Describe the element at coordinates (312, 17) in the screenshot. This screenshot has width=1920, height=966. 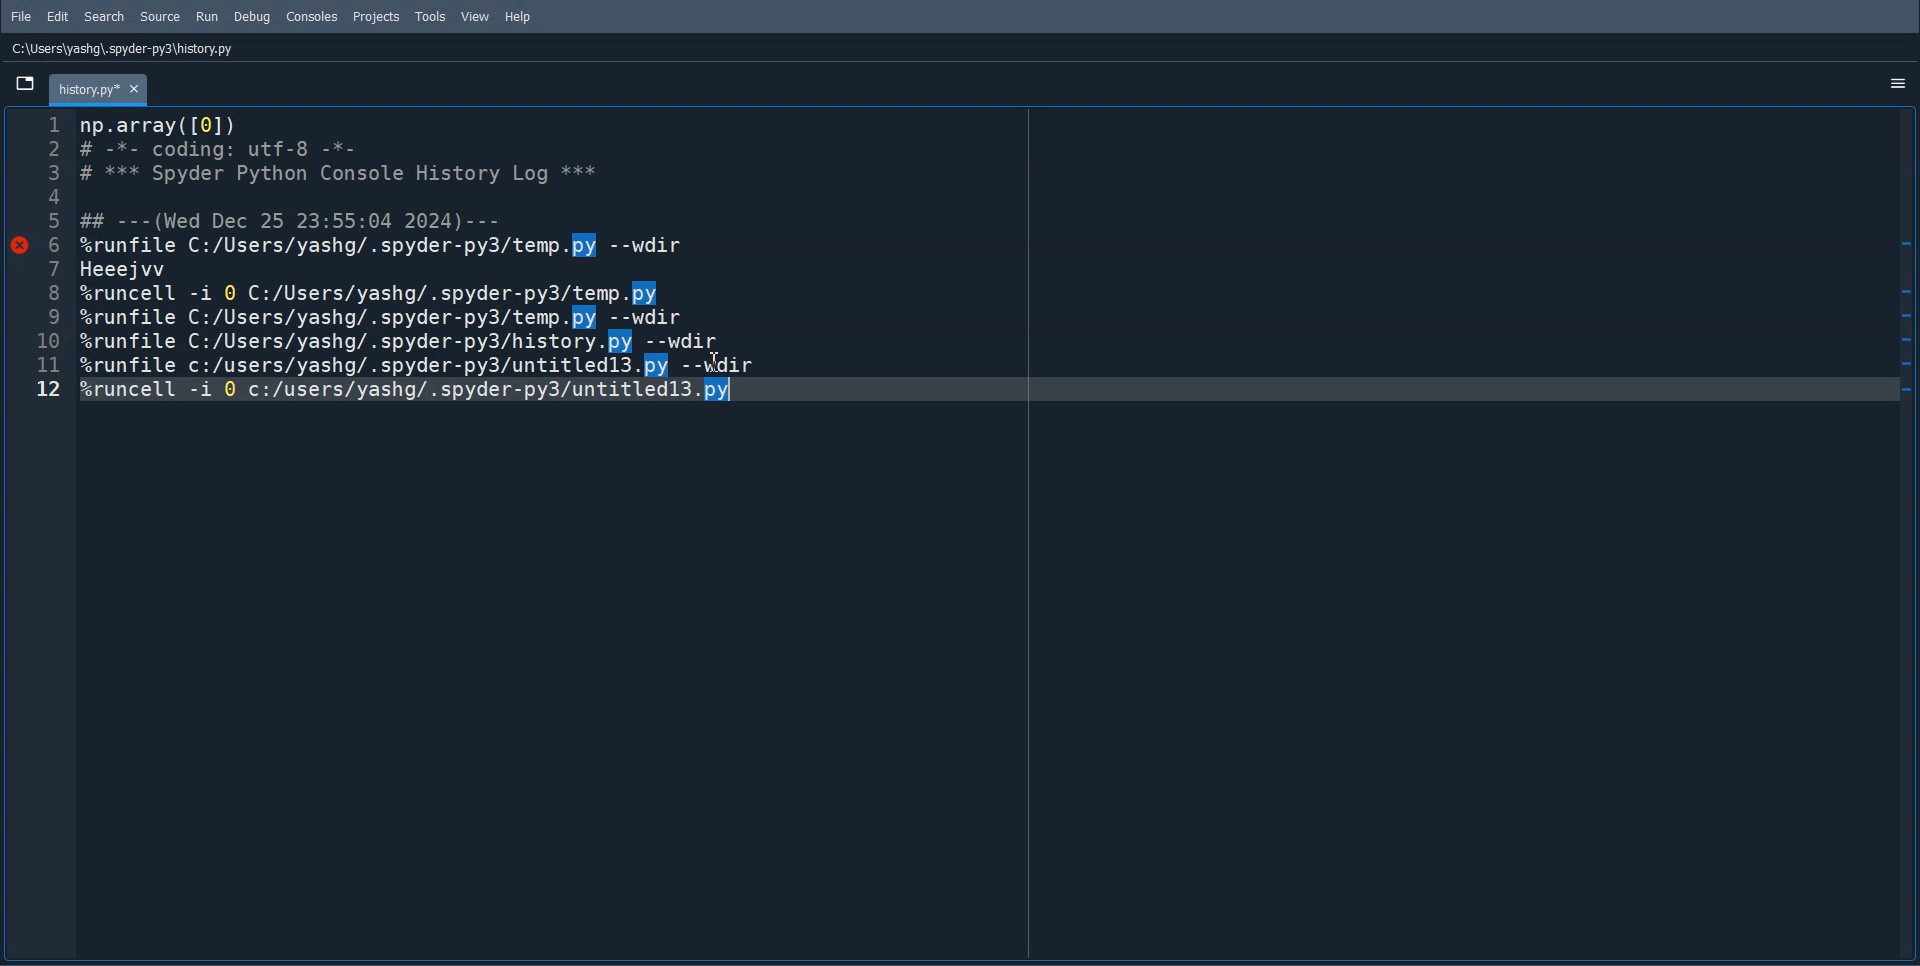
I see `Consoles` at that location.